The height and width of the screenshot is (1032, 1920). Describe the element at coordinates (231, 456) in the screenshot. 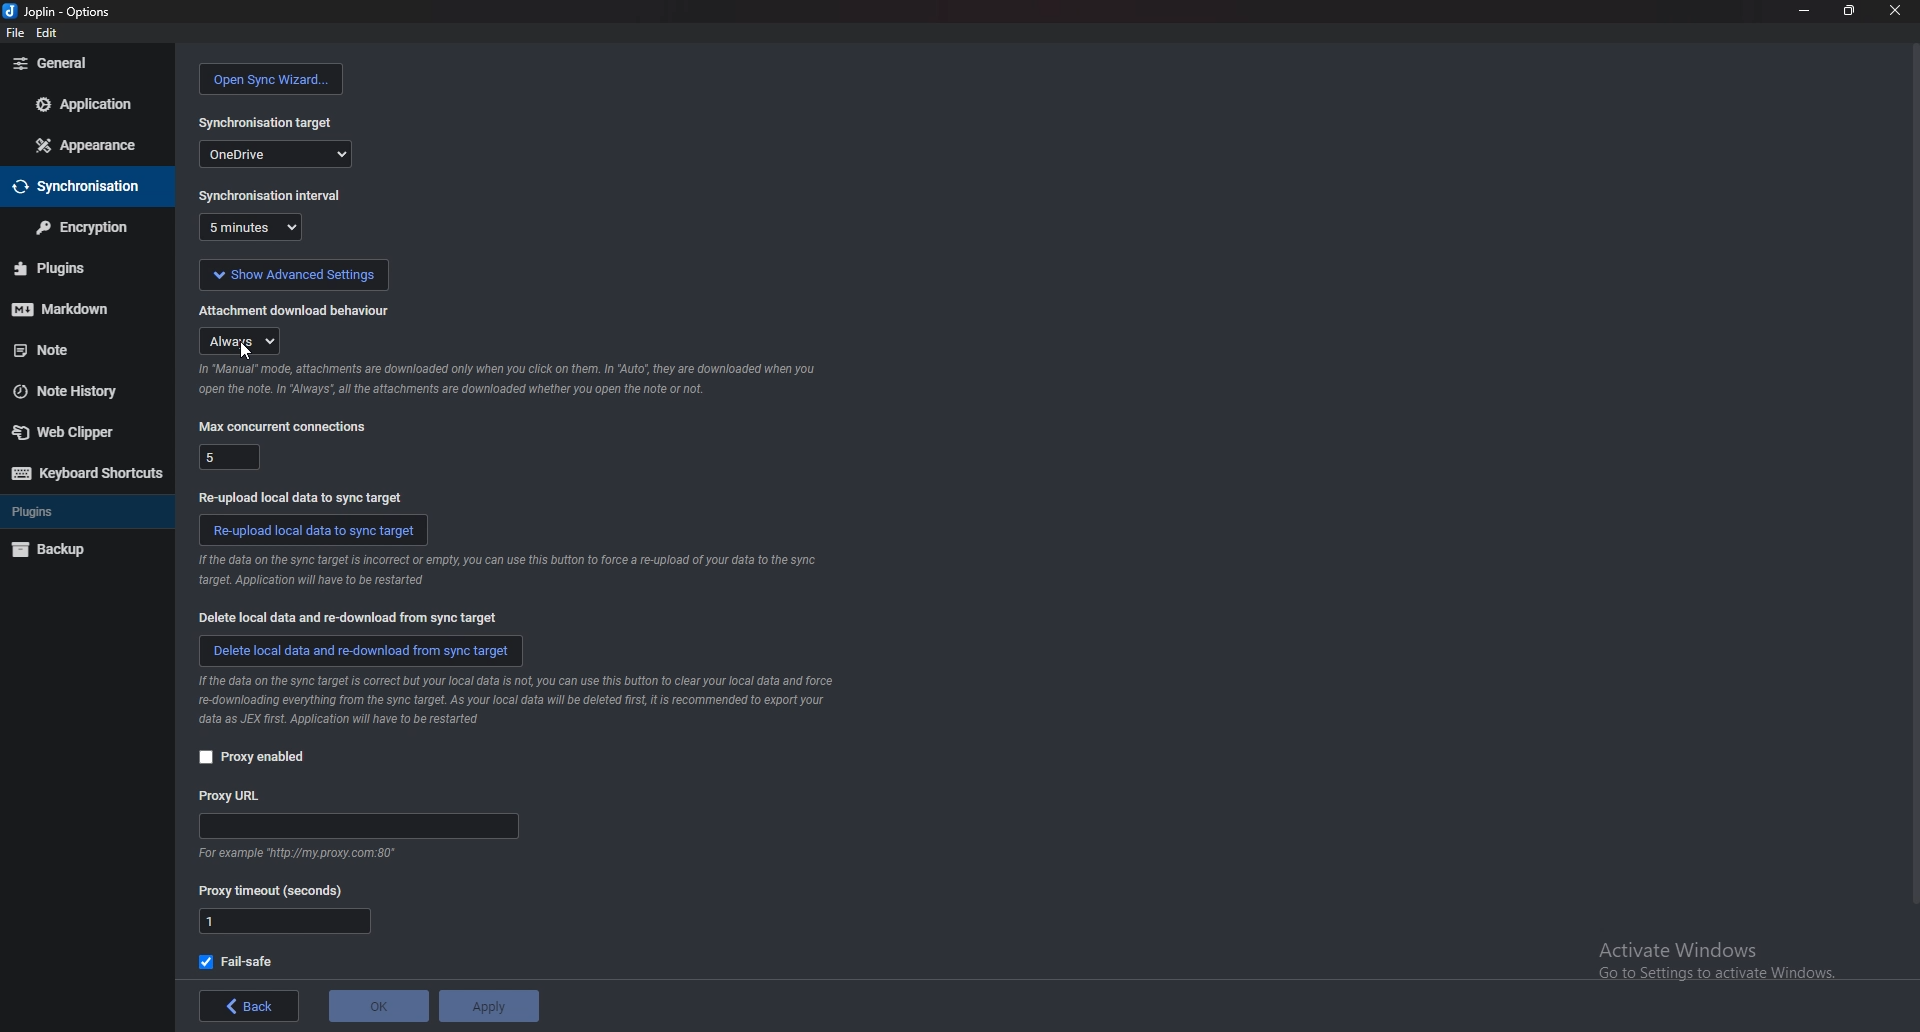

I see `5` at that location.